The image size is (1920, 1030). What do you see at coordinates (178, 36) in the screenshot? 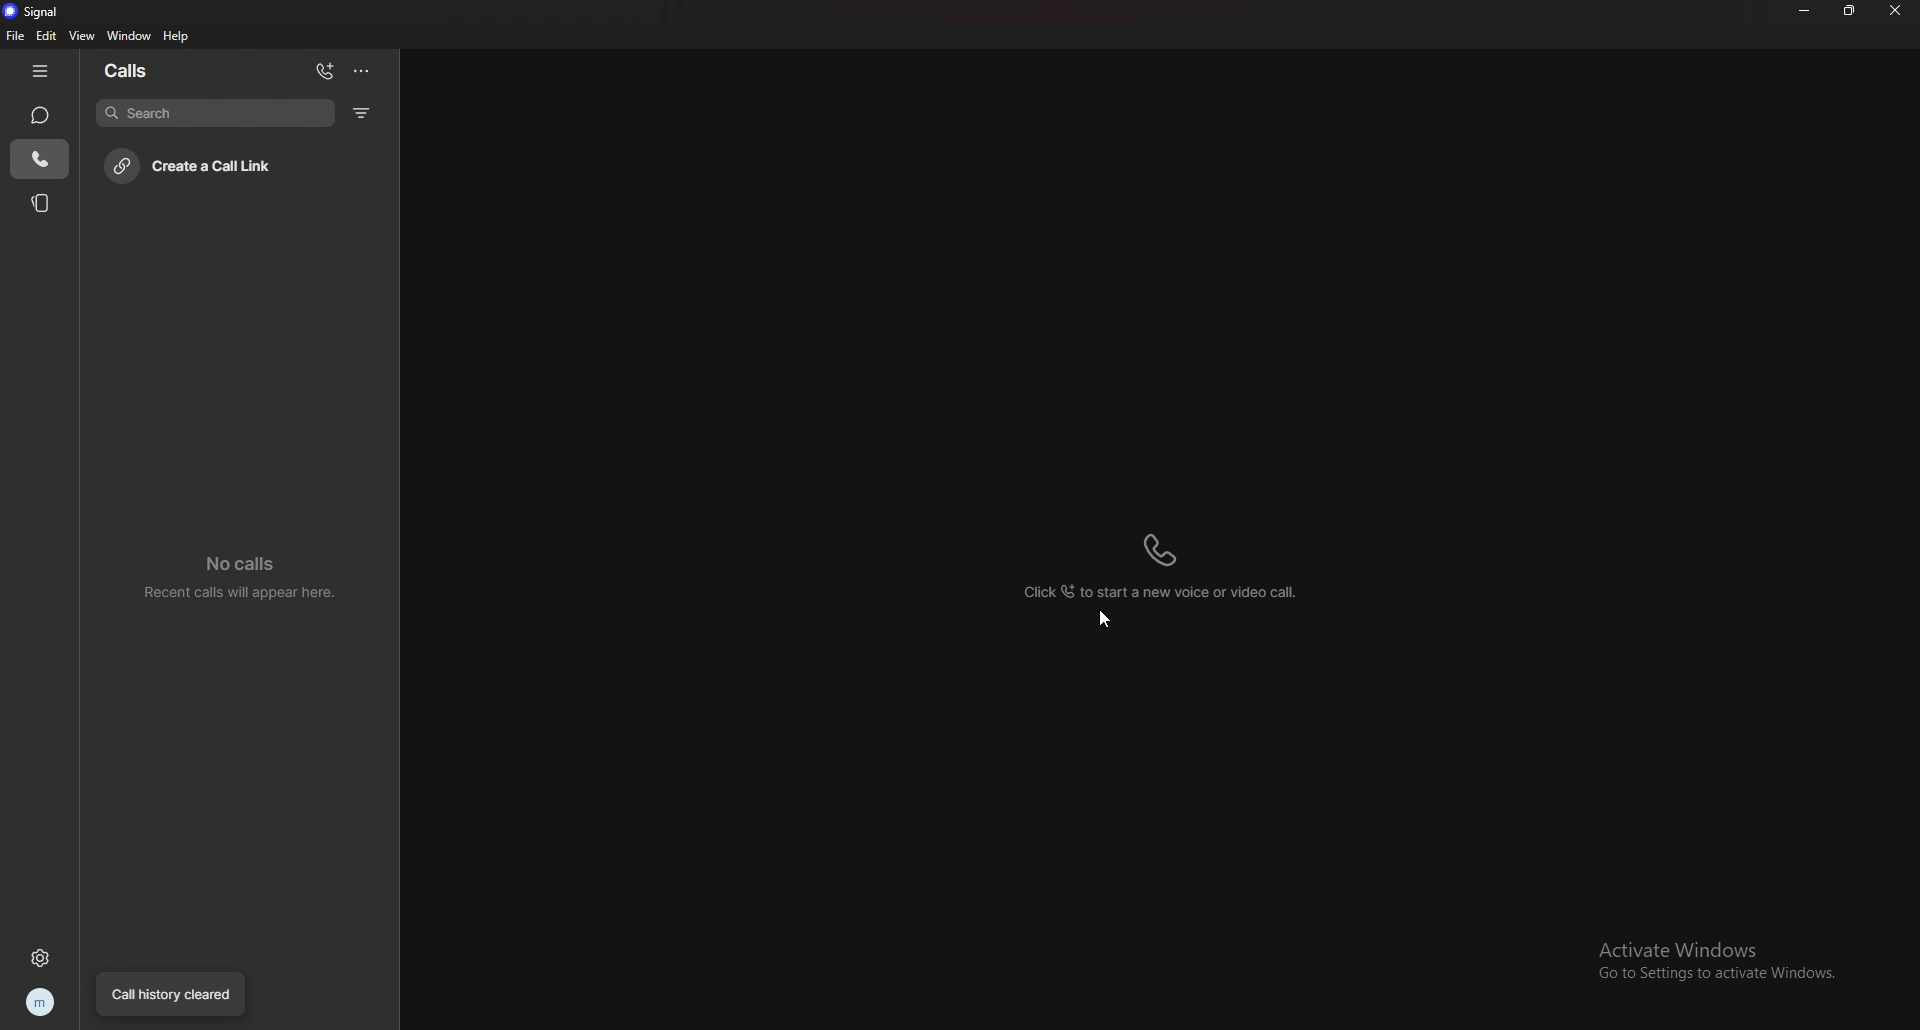
I see `help` at bounding box center [178, 36].